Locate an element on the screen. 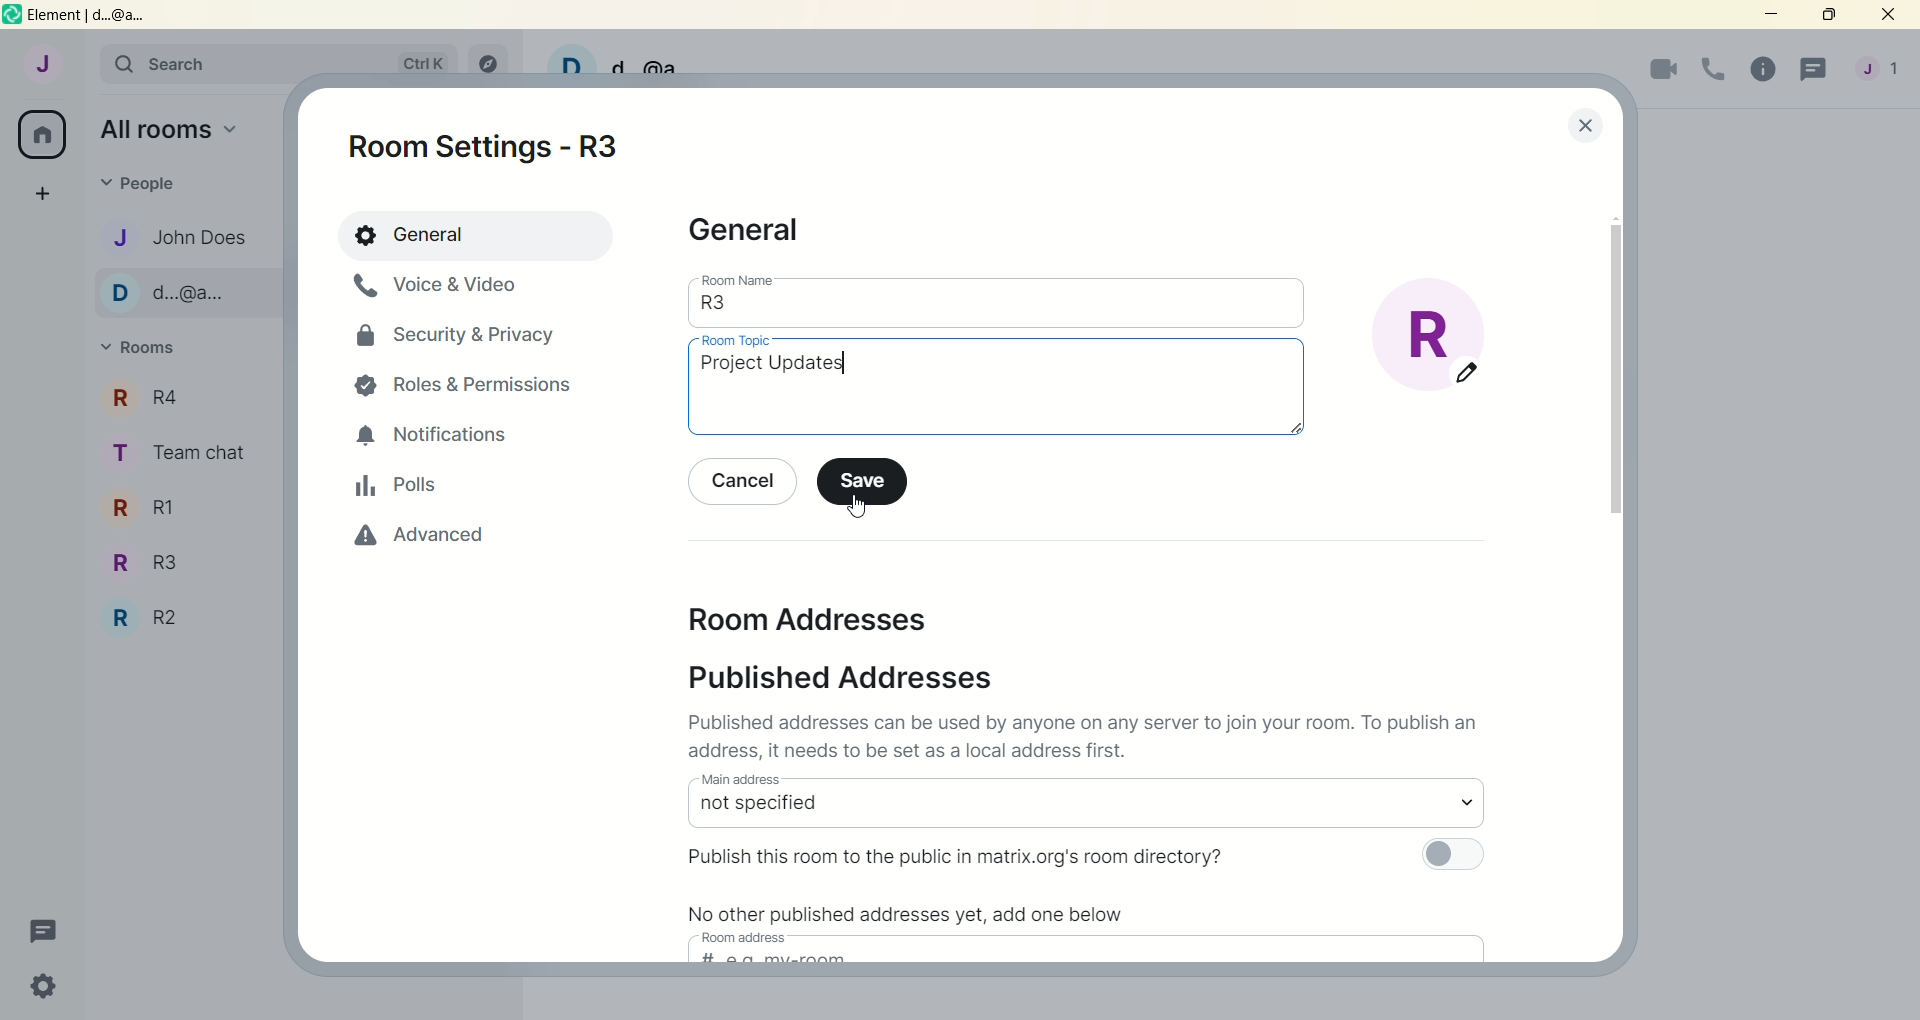 The image size is (1920, 1020). room info is located at coordinates (1761, 69).